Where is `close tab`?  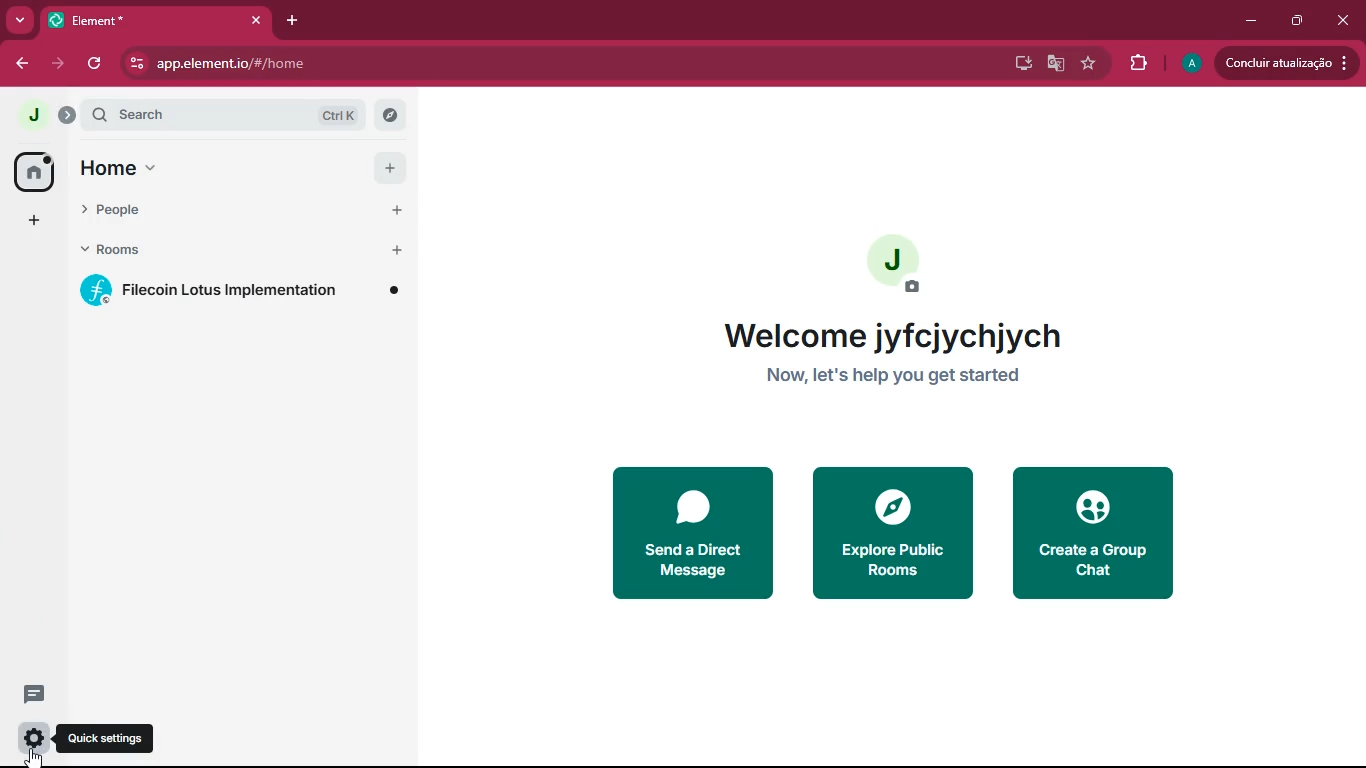 close tab is located at coordinates (257, 21).